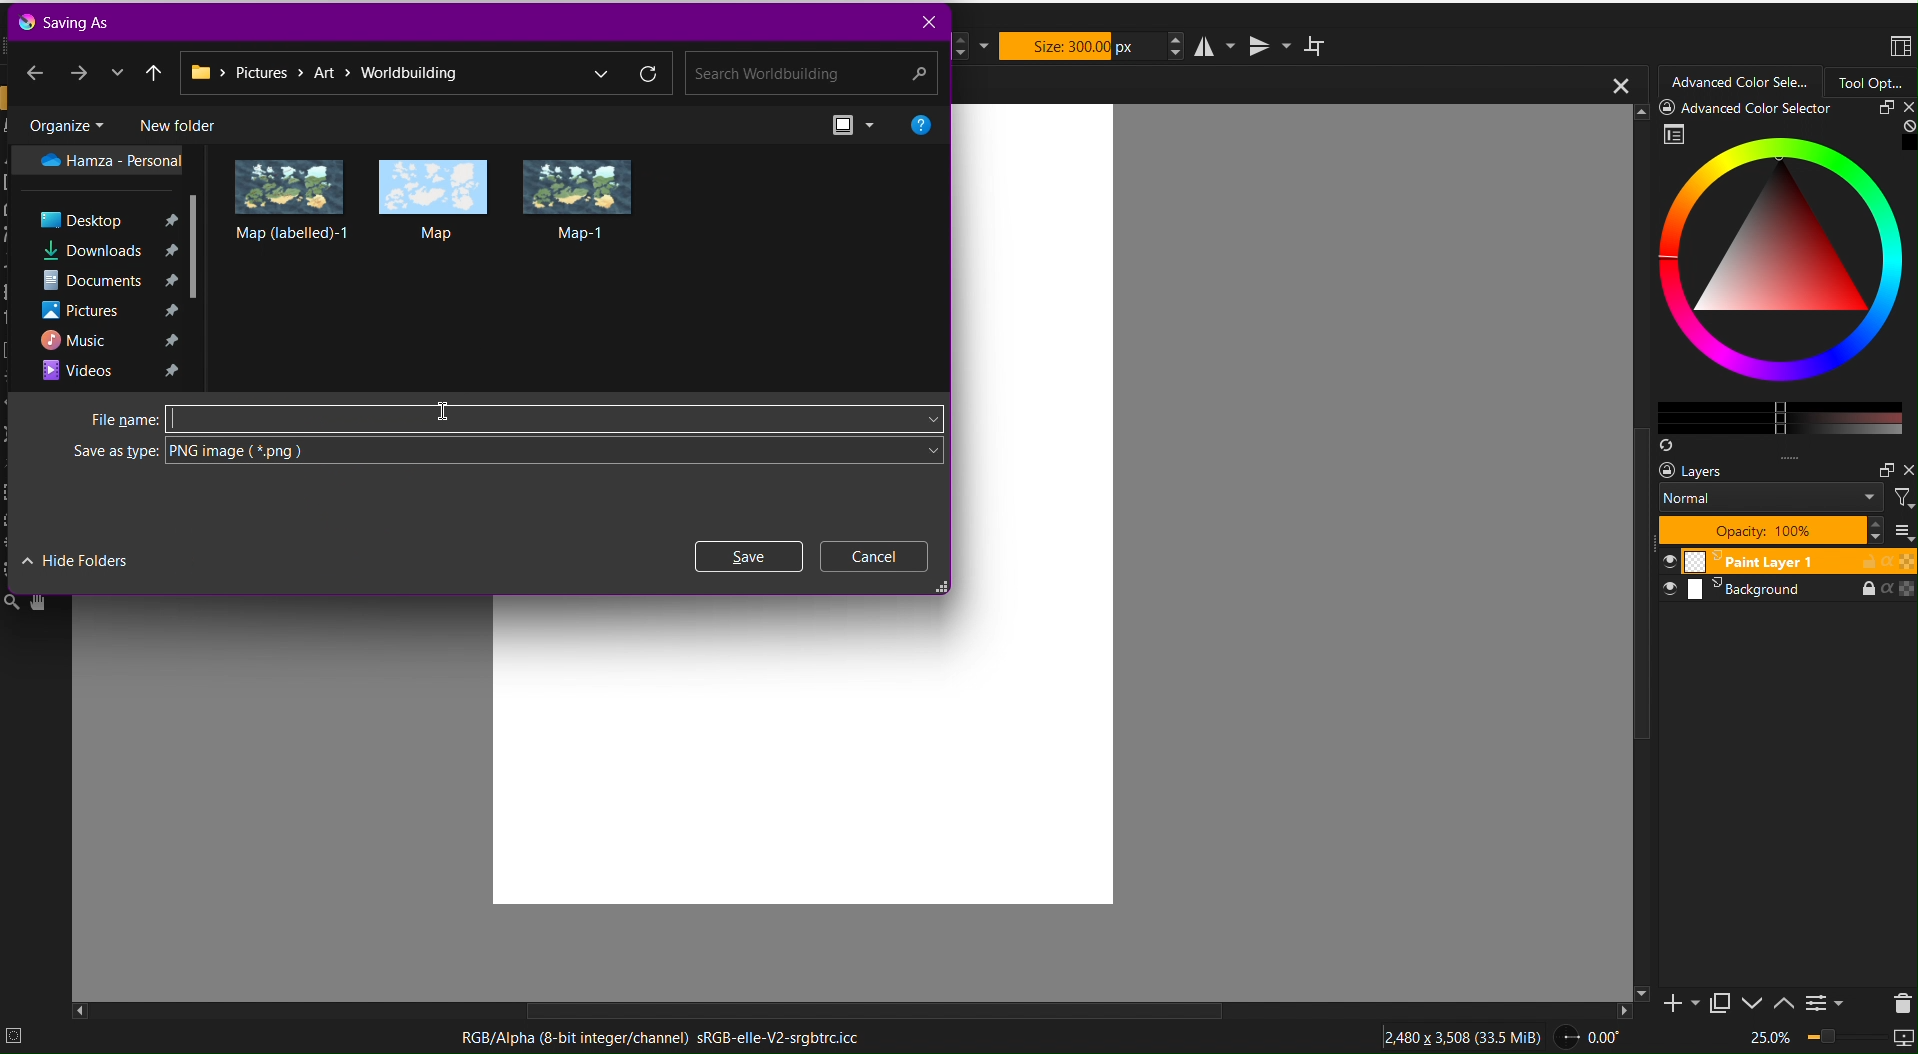  I want to click on PNG Images, so click(435, 199).